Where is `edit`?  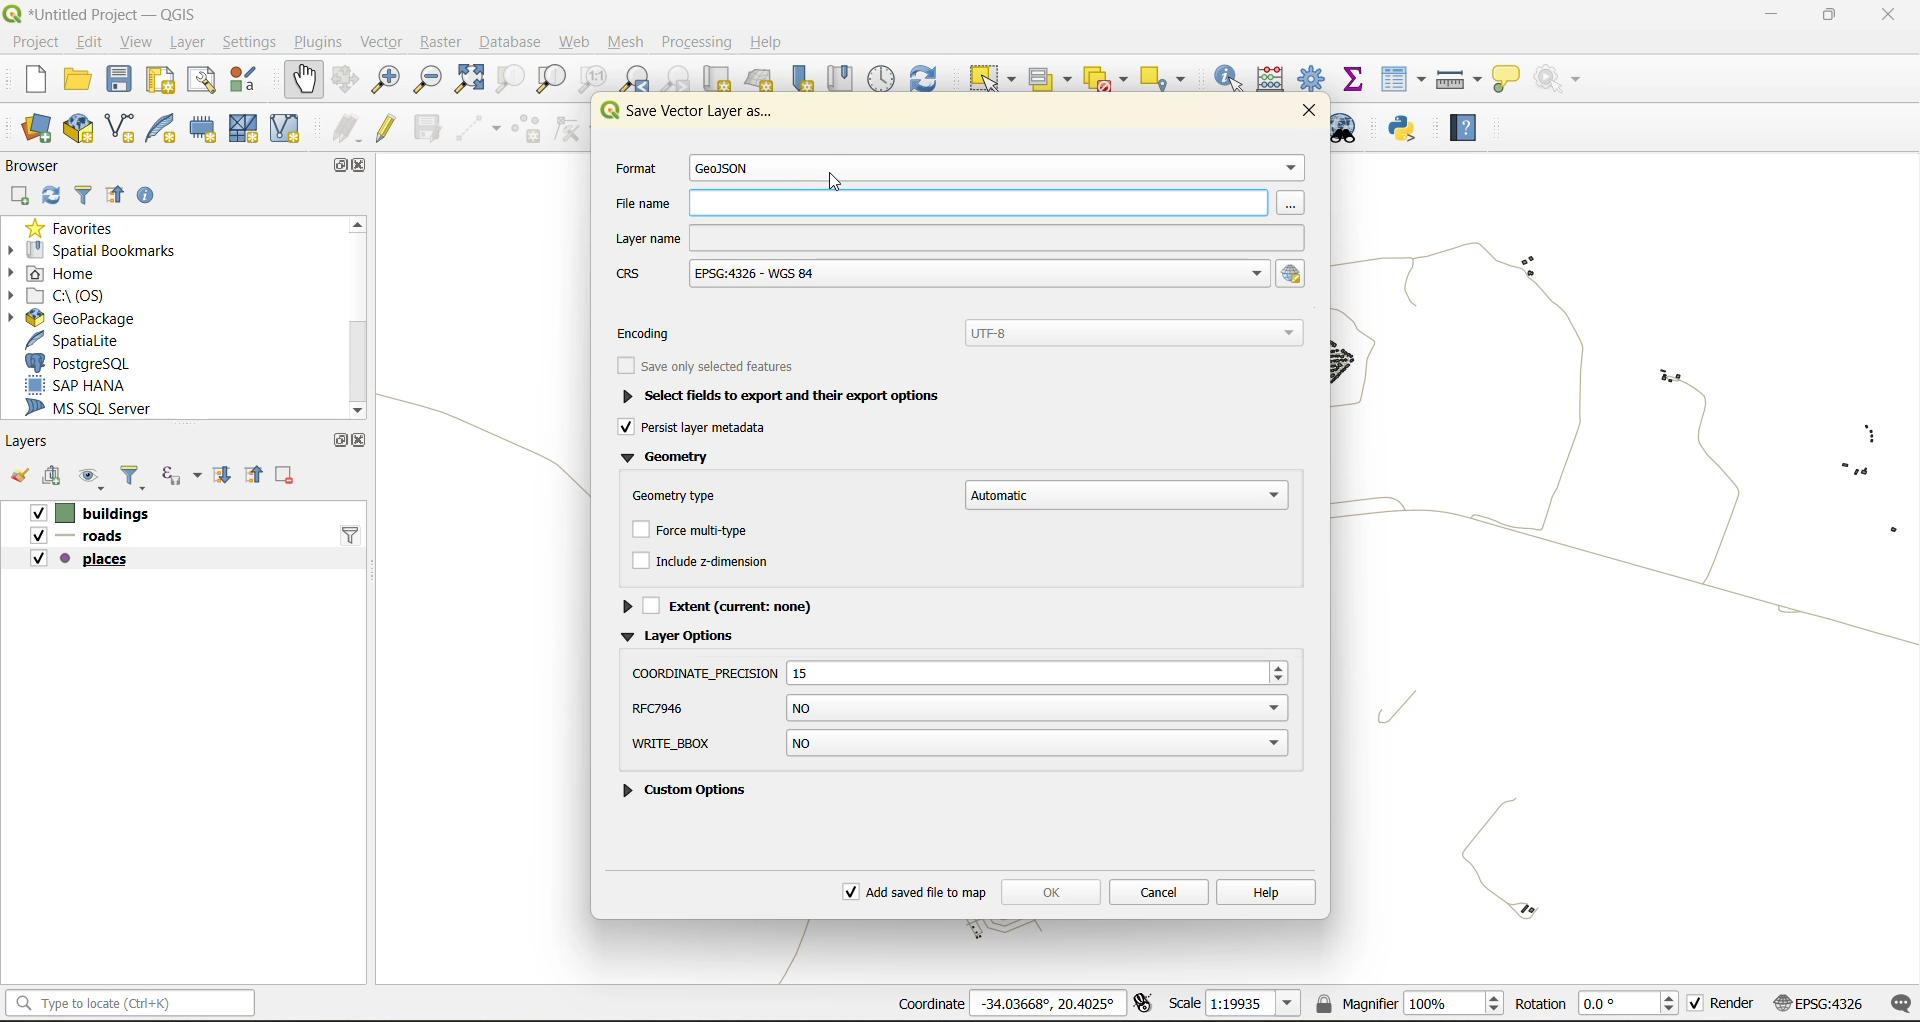
edit is located at coordinates (88, 42).